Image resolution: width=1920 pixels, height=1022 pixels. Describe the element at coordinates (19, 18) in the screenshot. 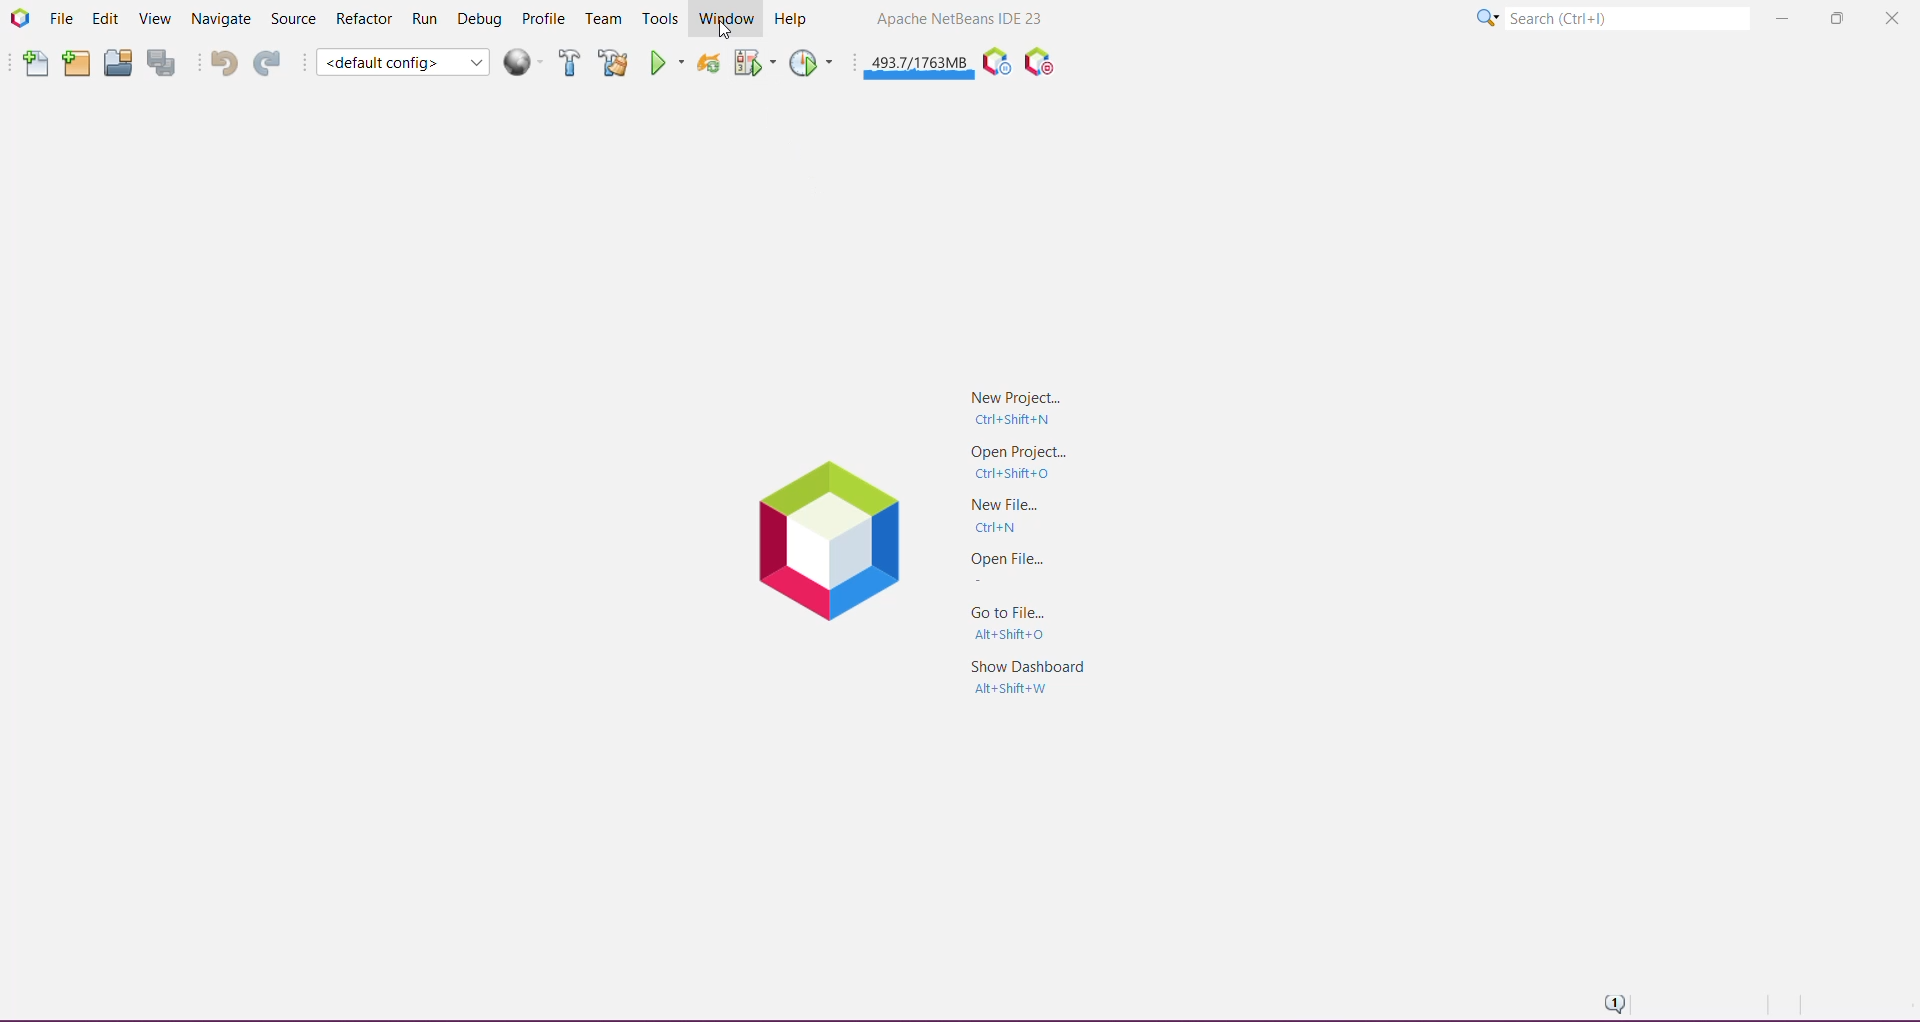

I see `Application Logo` at that location.